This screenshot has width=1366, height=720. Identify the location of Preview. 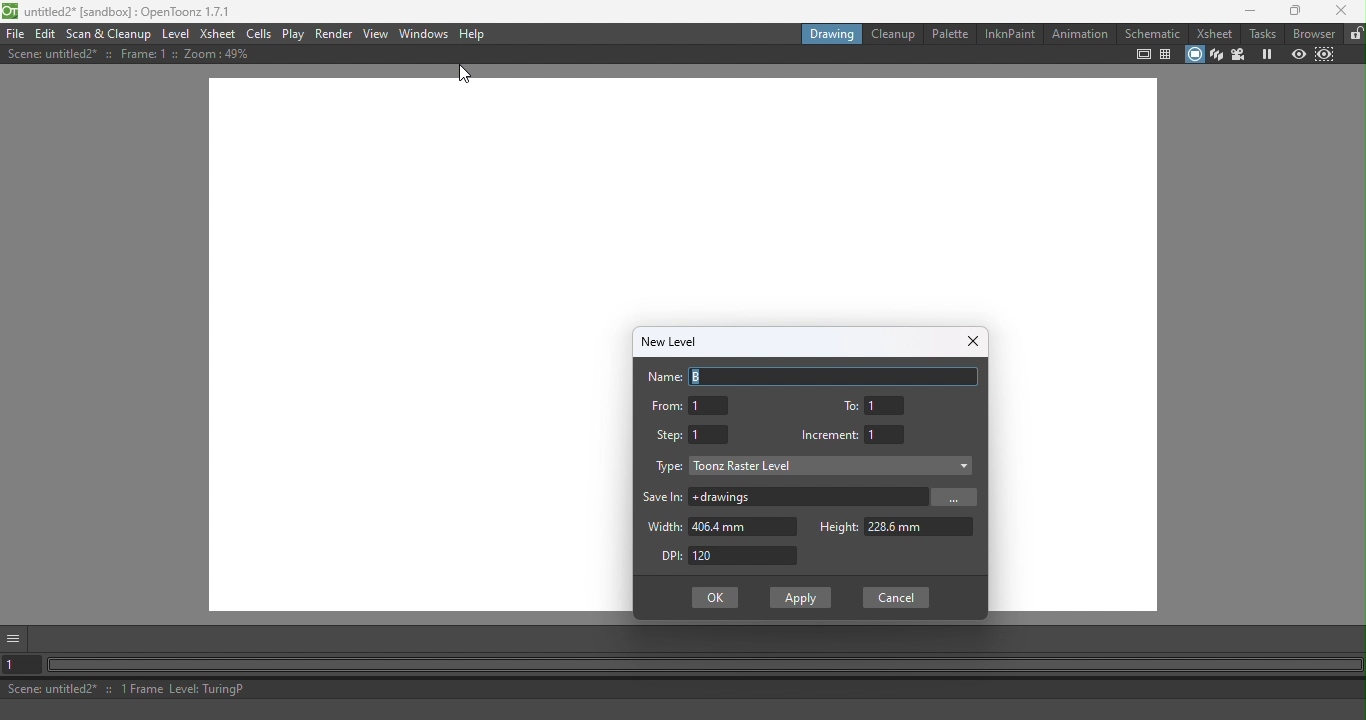
(1297, 55).